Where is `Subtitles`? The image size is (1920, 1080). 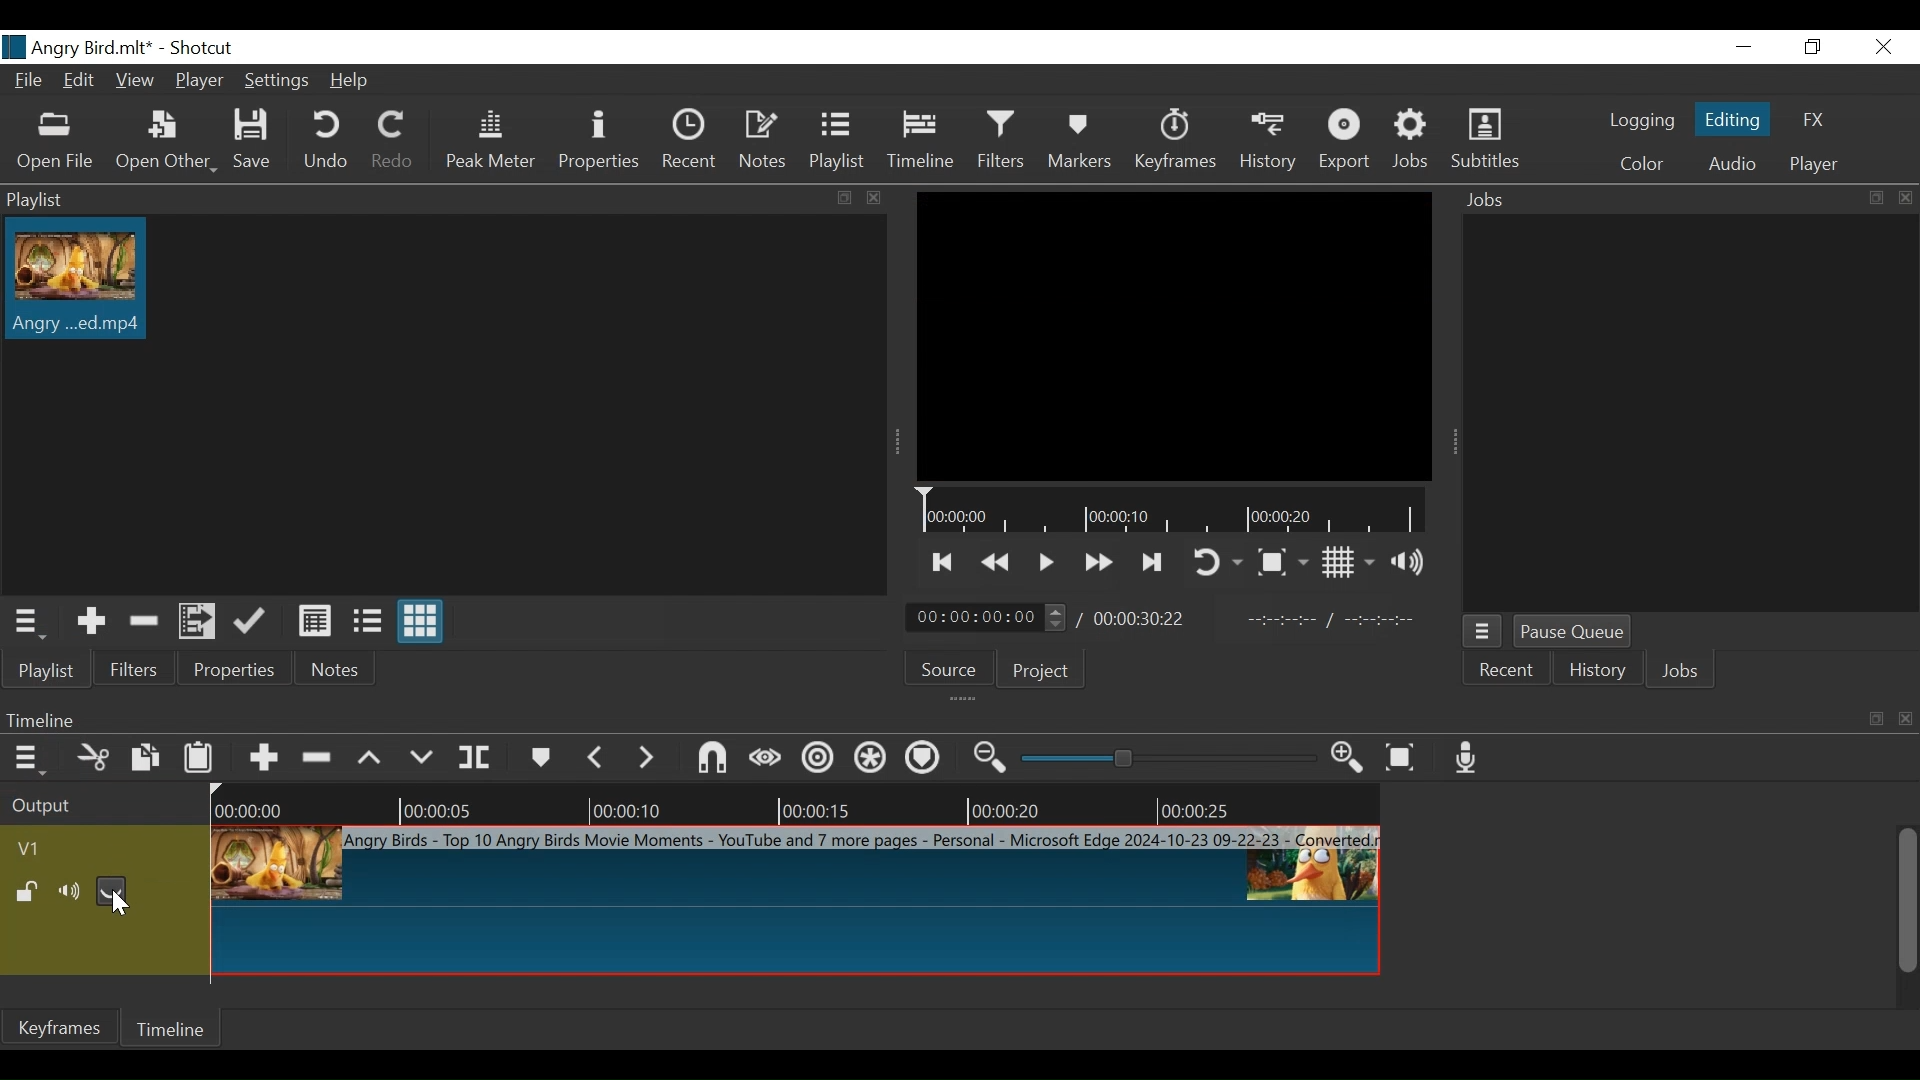 Subtitles is located at coordinates (1485, 139).